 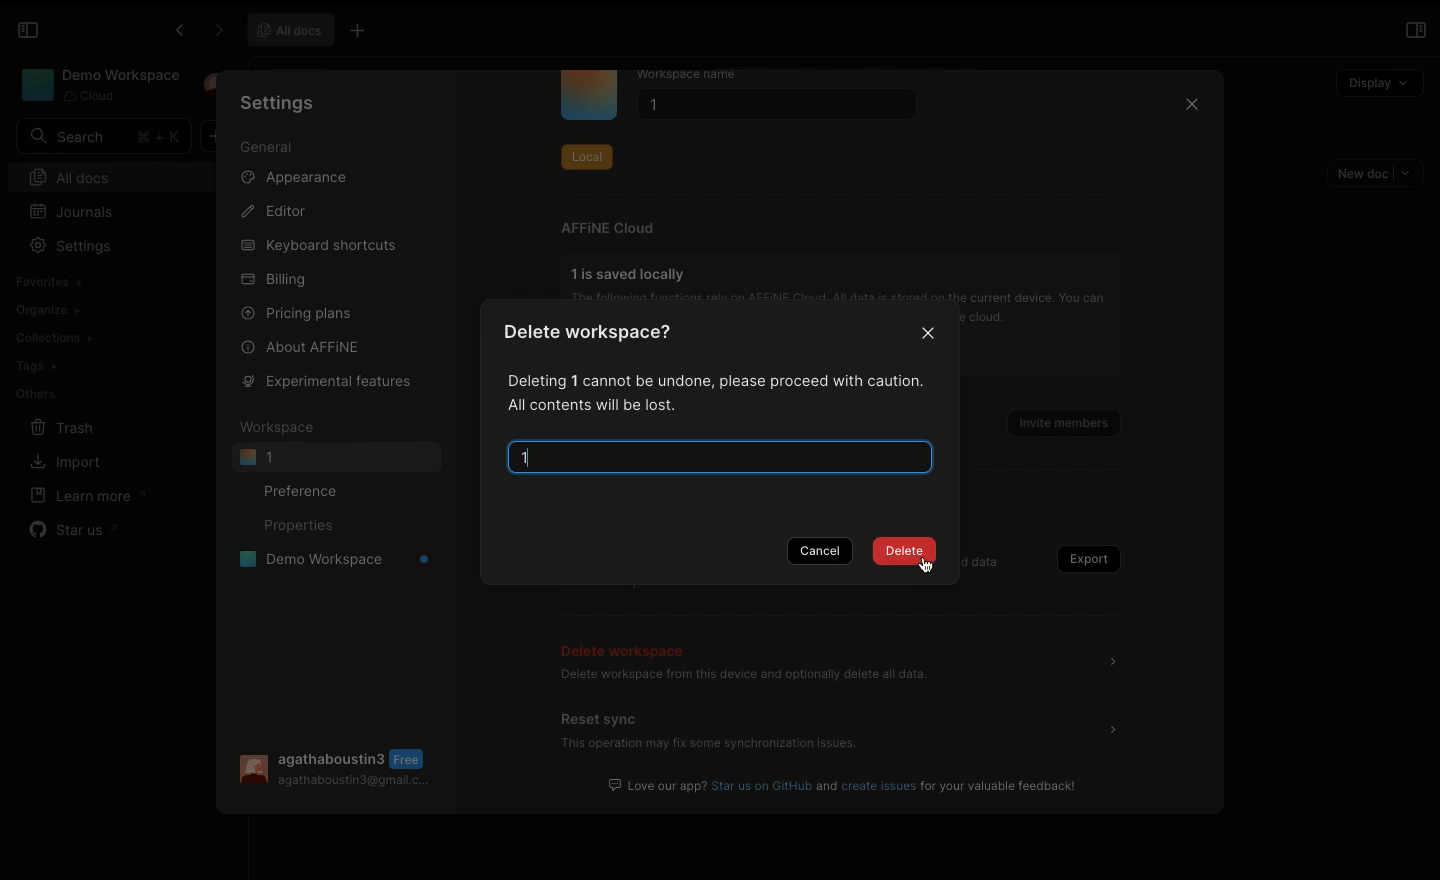 What do you see at coordinates (98, 85) in the screenshot?
I see `Workspace` at bounding box center [98, 85].